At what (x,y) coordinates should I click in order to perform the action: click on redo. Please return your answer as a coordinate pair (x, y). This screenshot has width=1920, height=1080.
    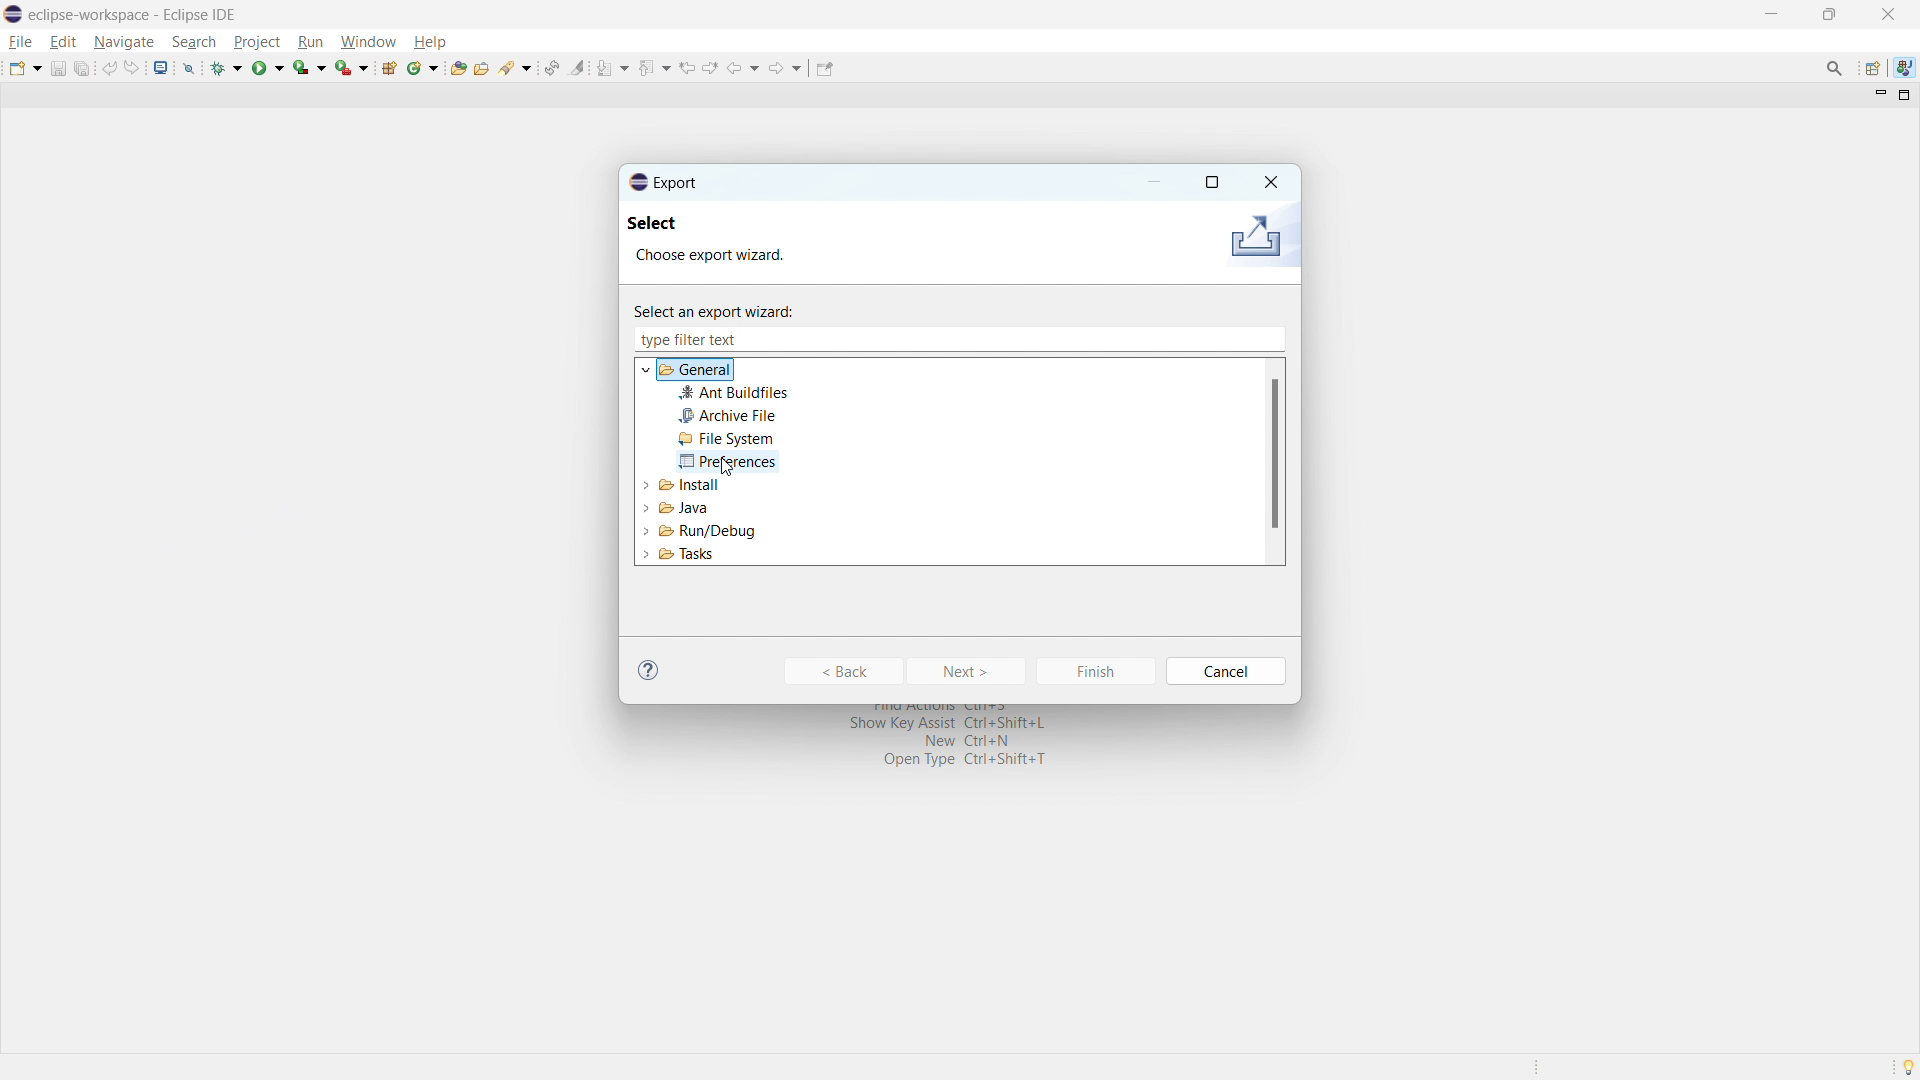
    Looking at the image, I should click on (132, 68).